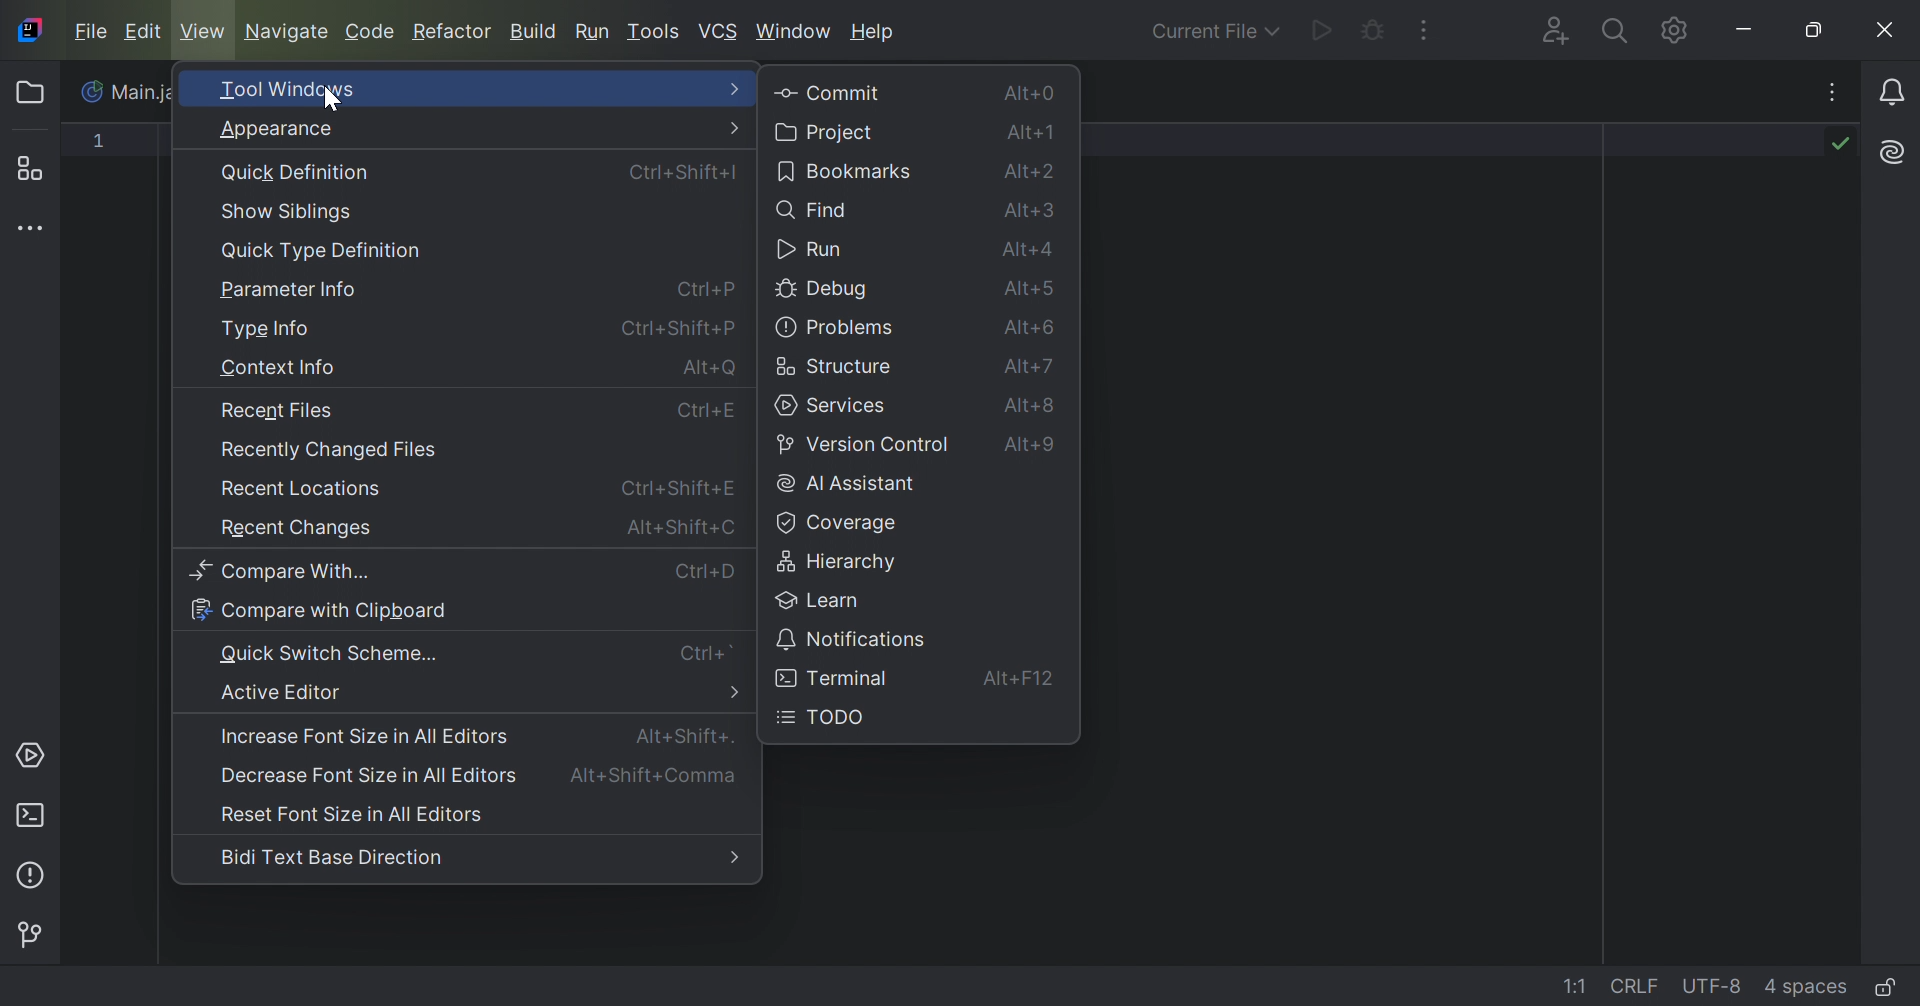  I want to click on Find, so click(811, 209).